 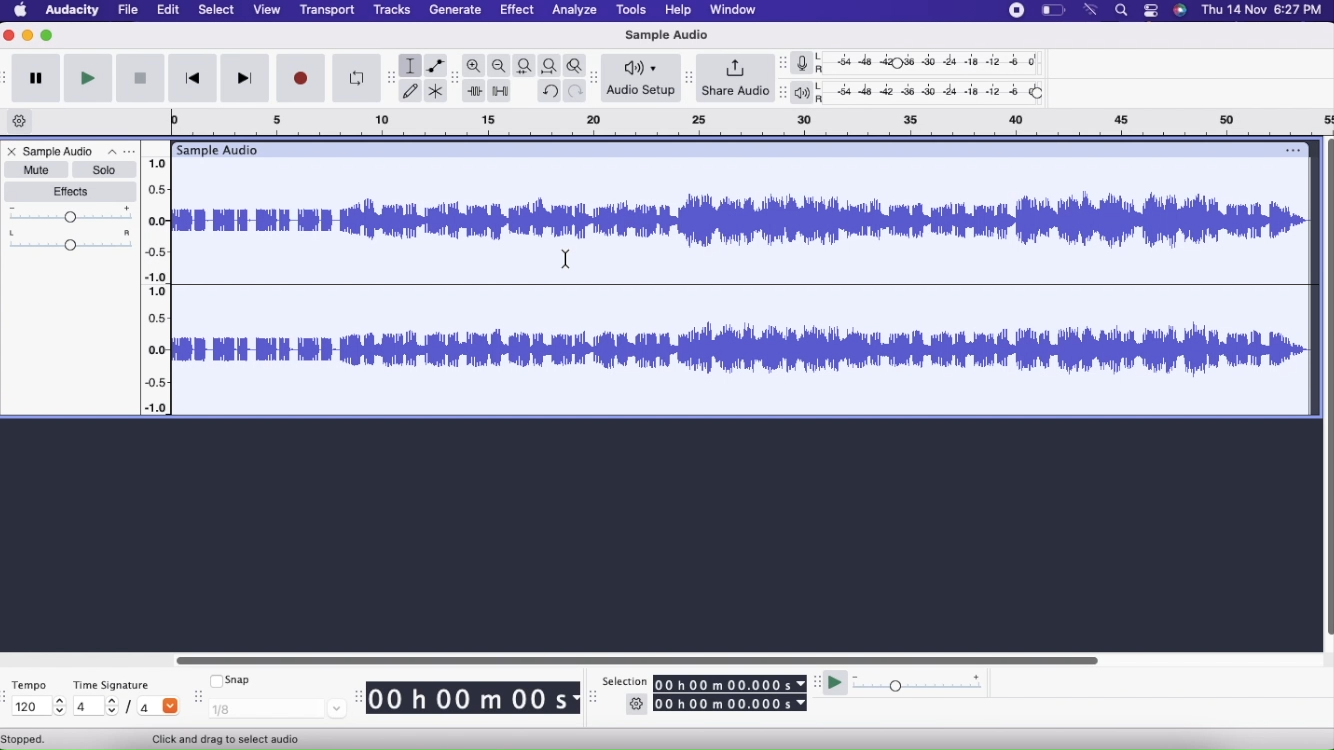 I want to click on Stop, so click(x=140, y=78).